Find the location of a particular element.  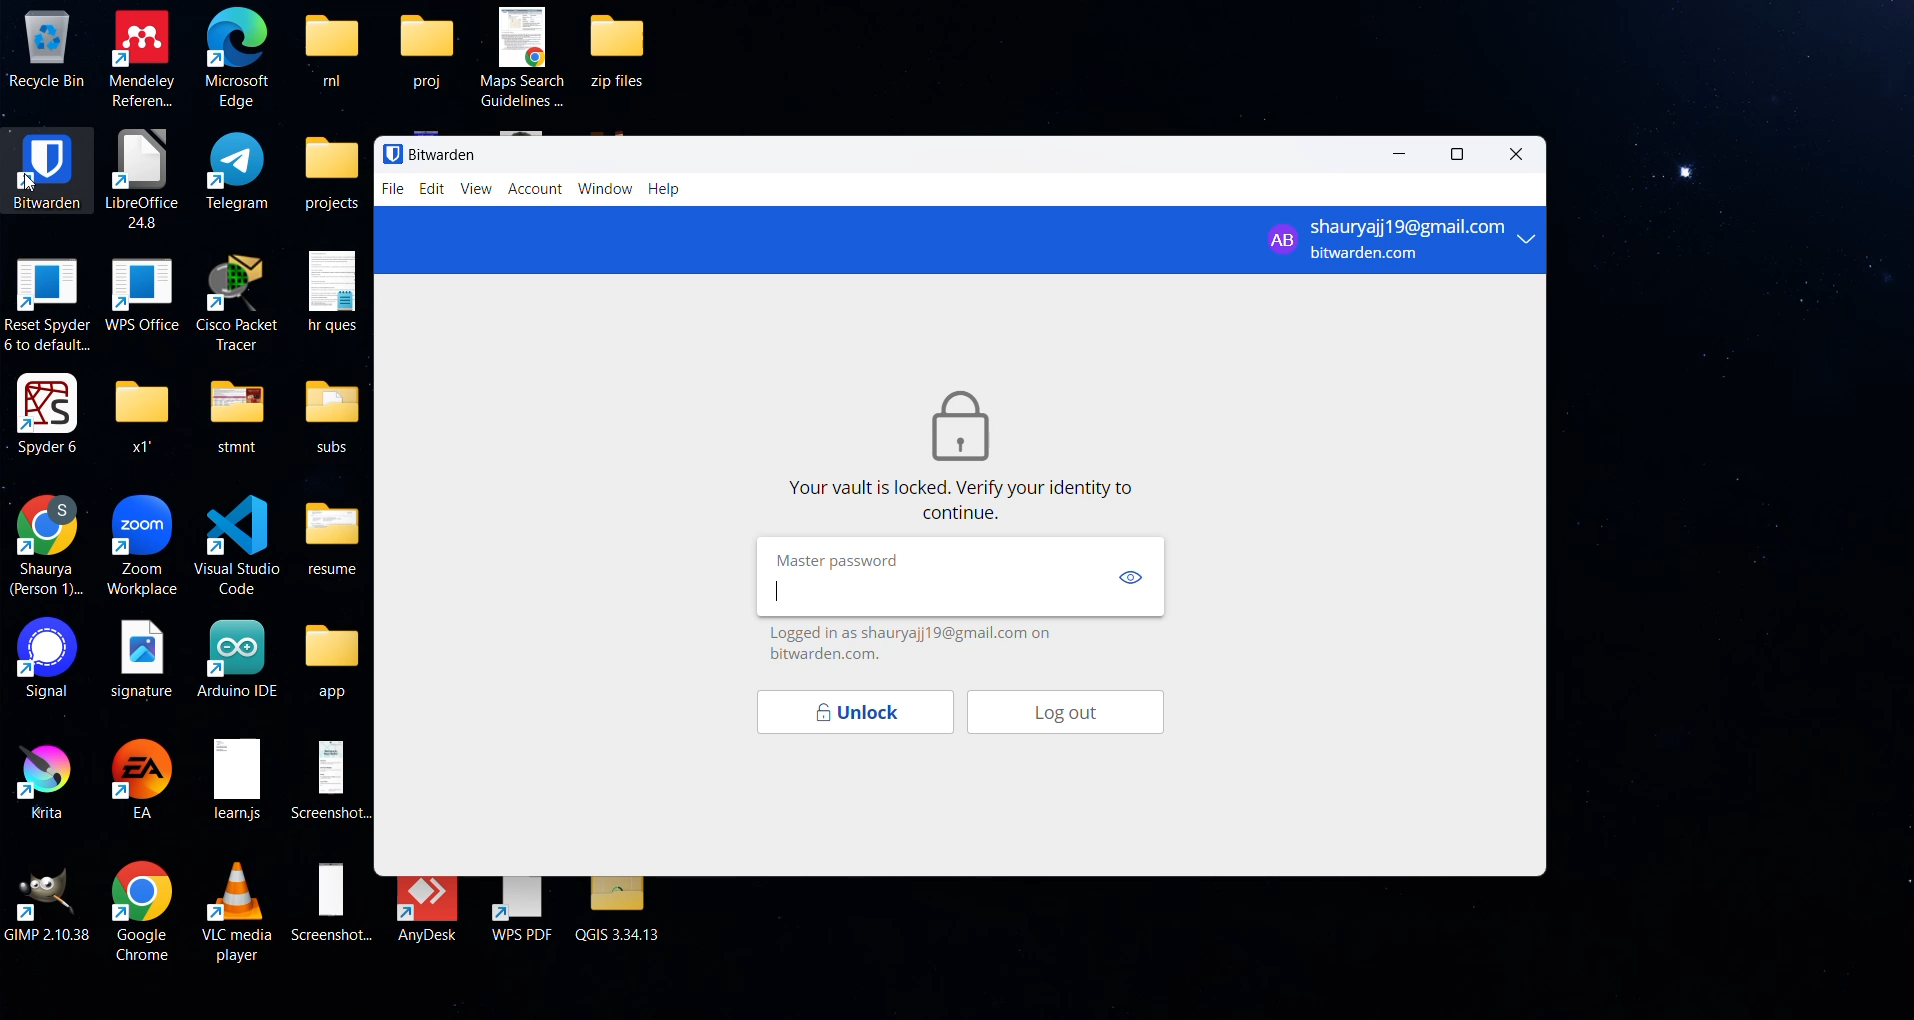

Log out is located at coordinates (1080, 715).